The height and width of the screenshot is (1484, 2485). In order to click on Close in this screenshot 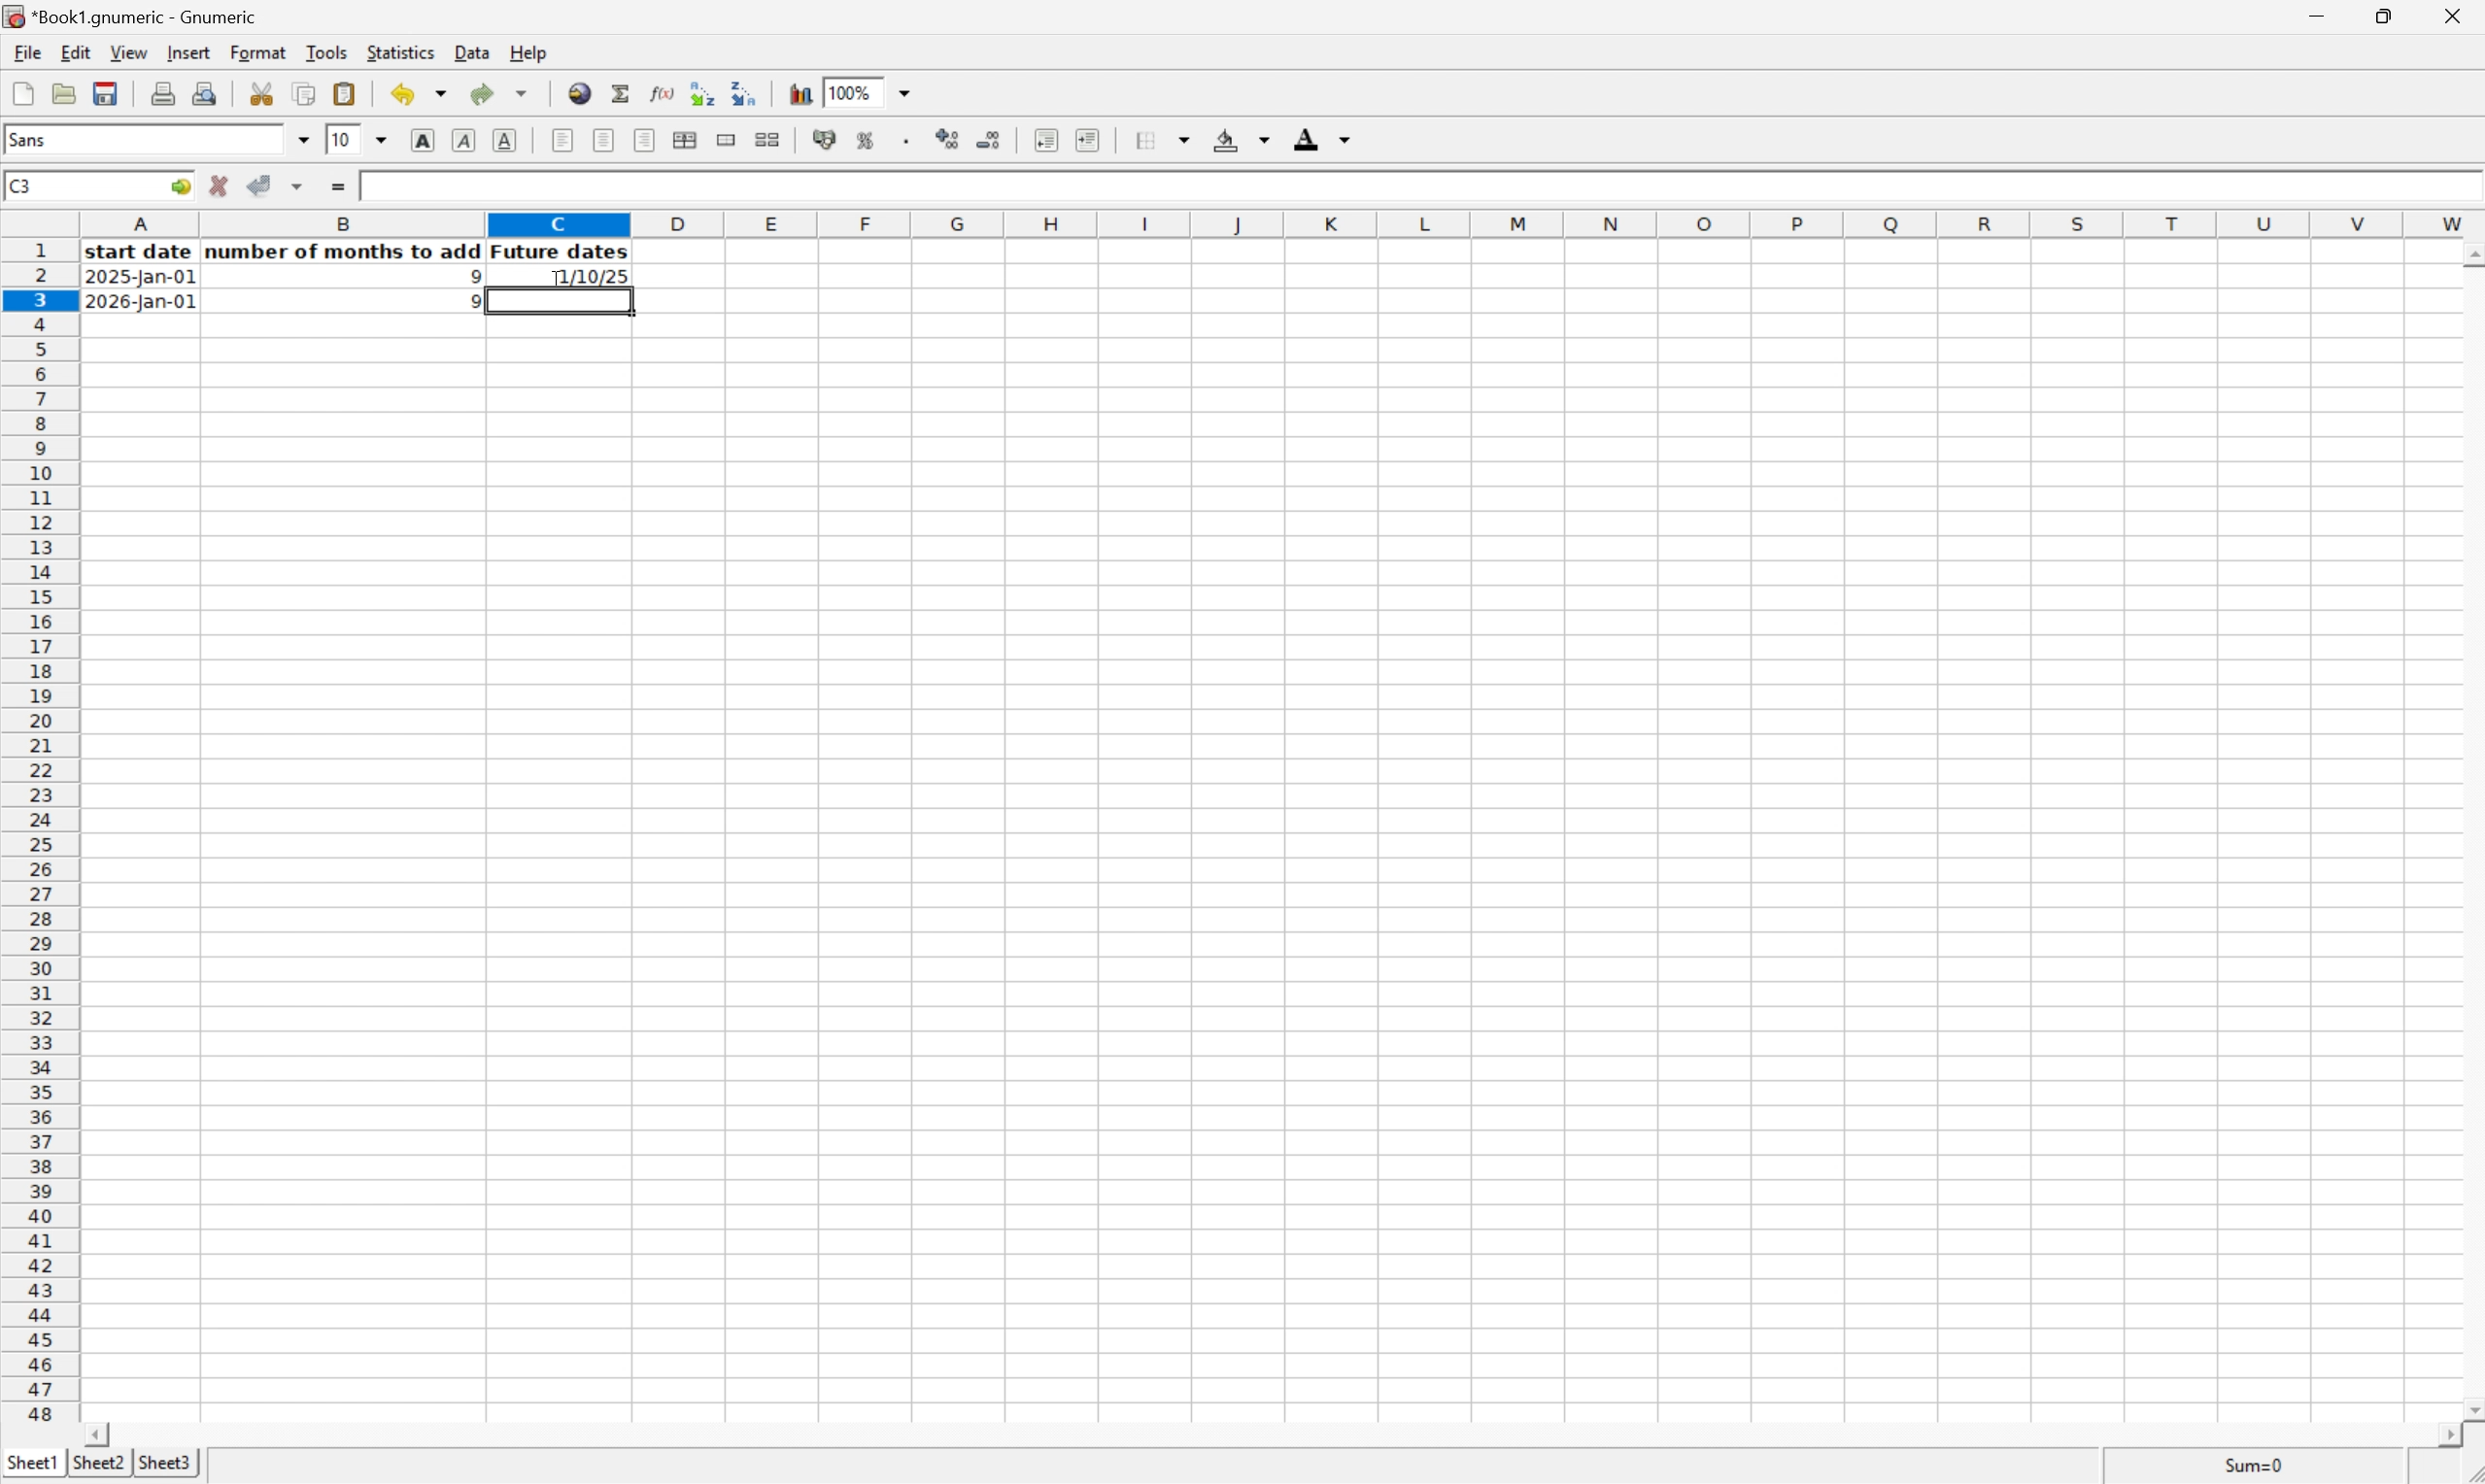, I will do `click(2455, 12)`.